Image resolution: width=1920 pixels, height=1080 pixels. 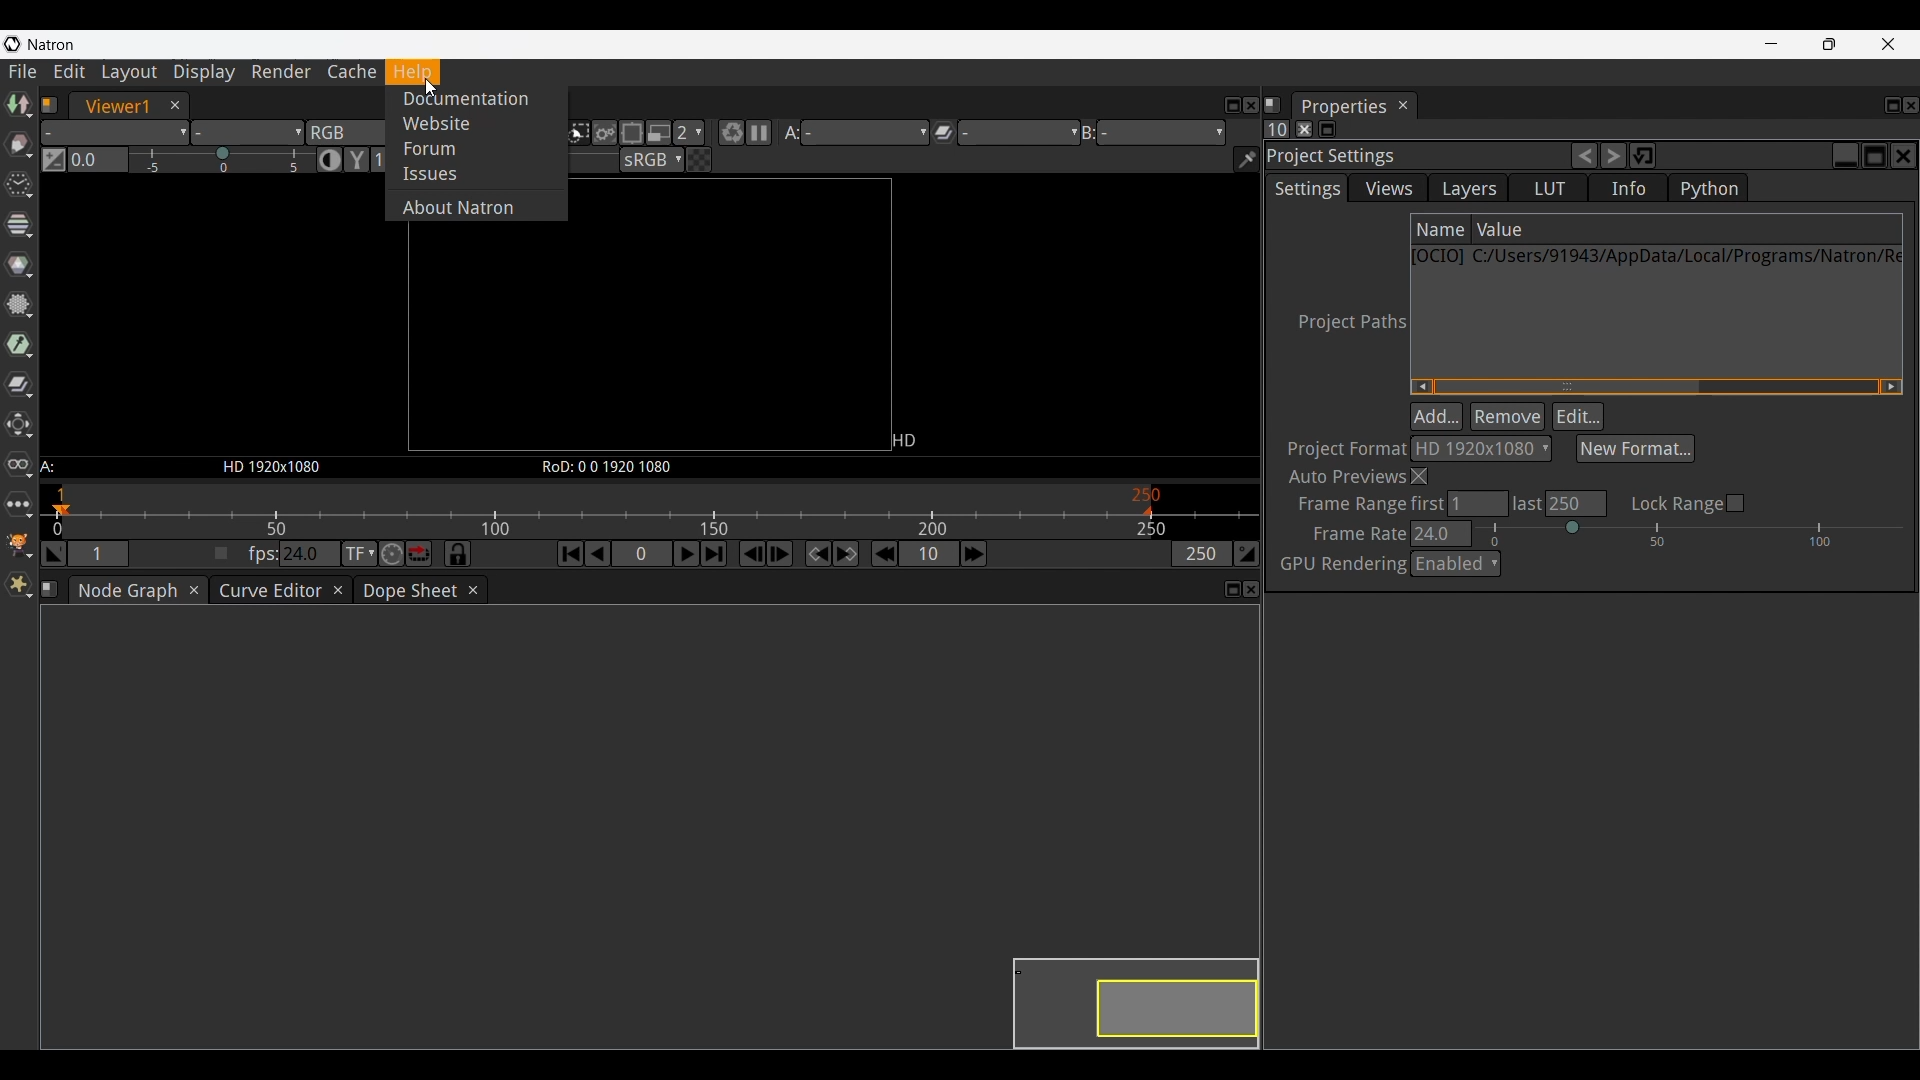 I want to click on Loop/Bounce/Stop, so click(x=419, y=553).